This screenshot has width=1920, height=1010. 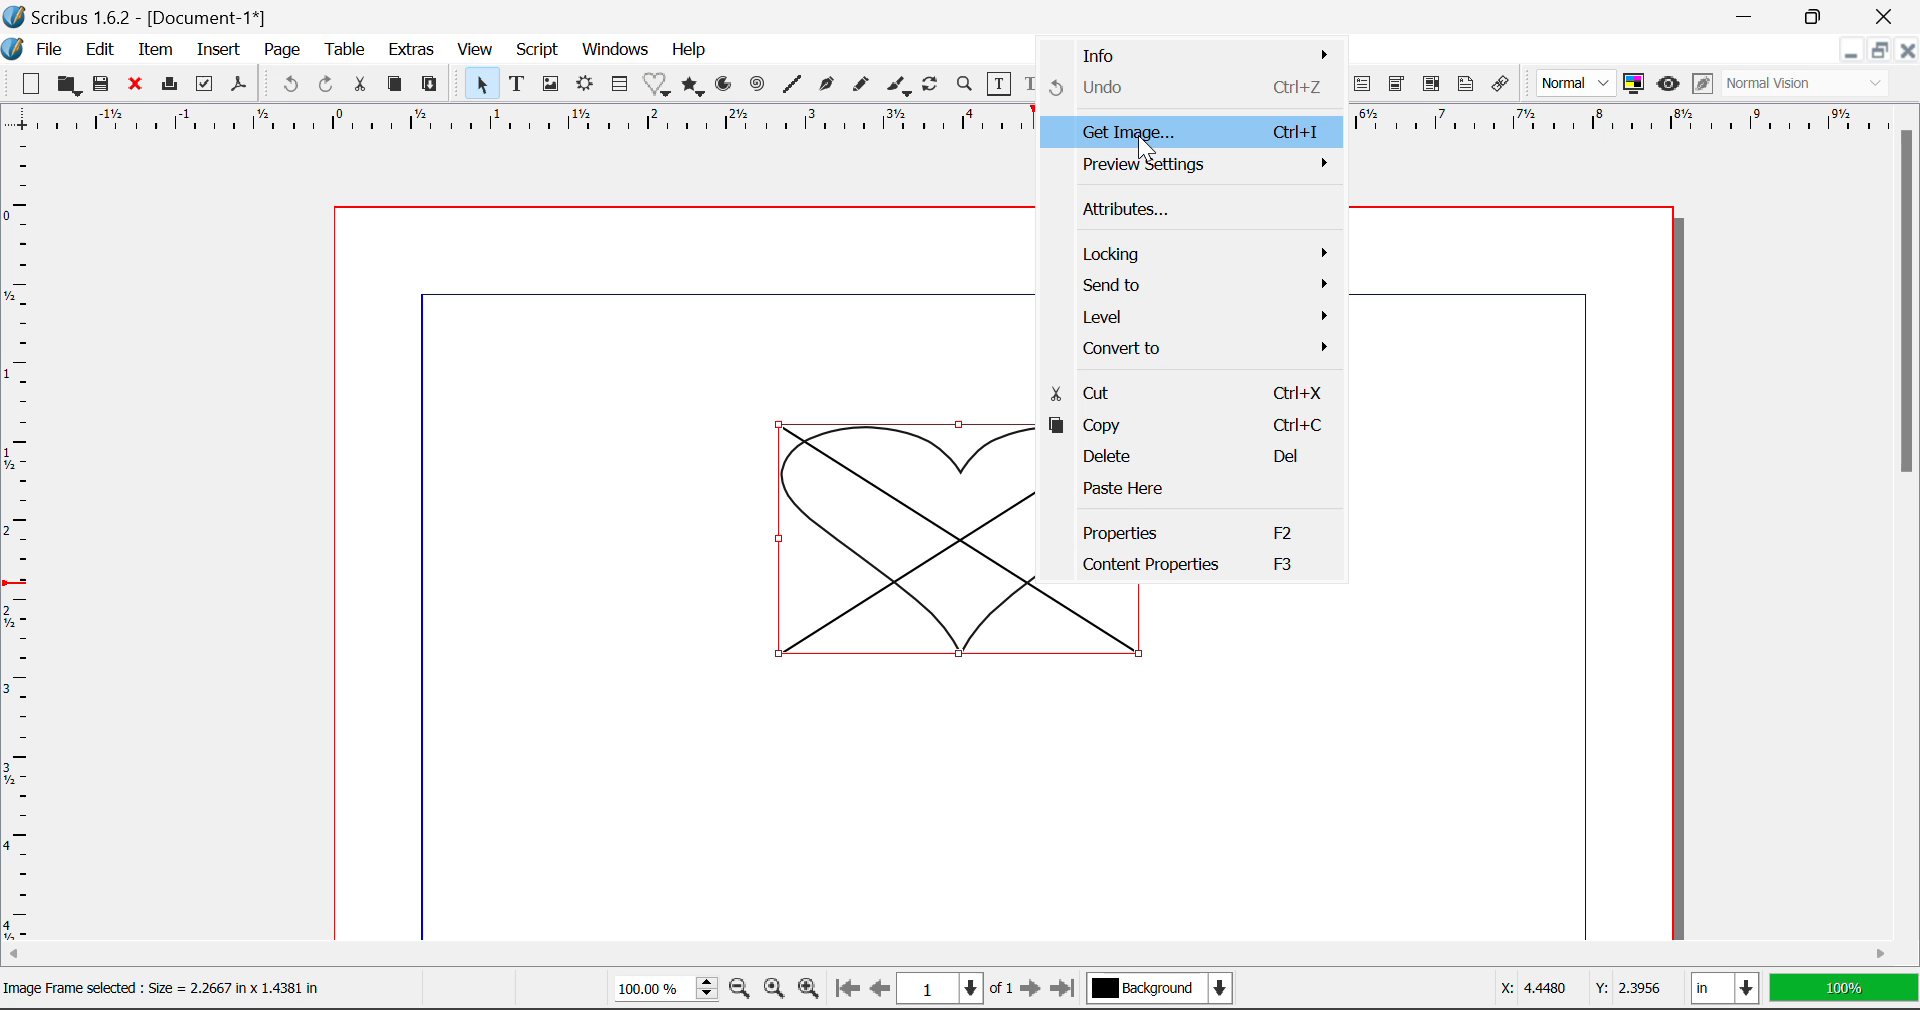 I want to click on Toggle color management system, so click(x=1634, y=85).